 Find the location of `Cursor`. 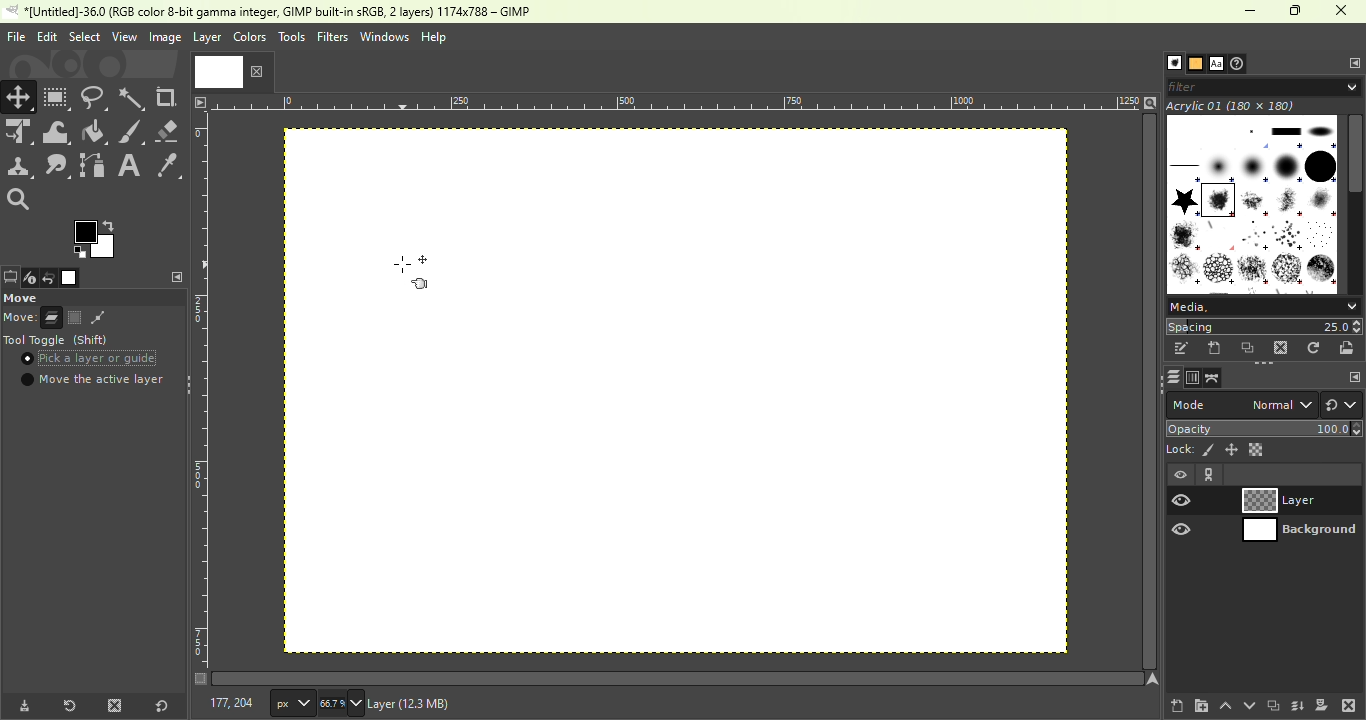

Cursor is located at coordinates (425, 268).